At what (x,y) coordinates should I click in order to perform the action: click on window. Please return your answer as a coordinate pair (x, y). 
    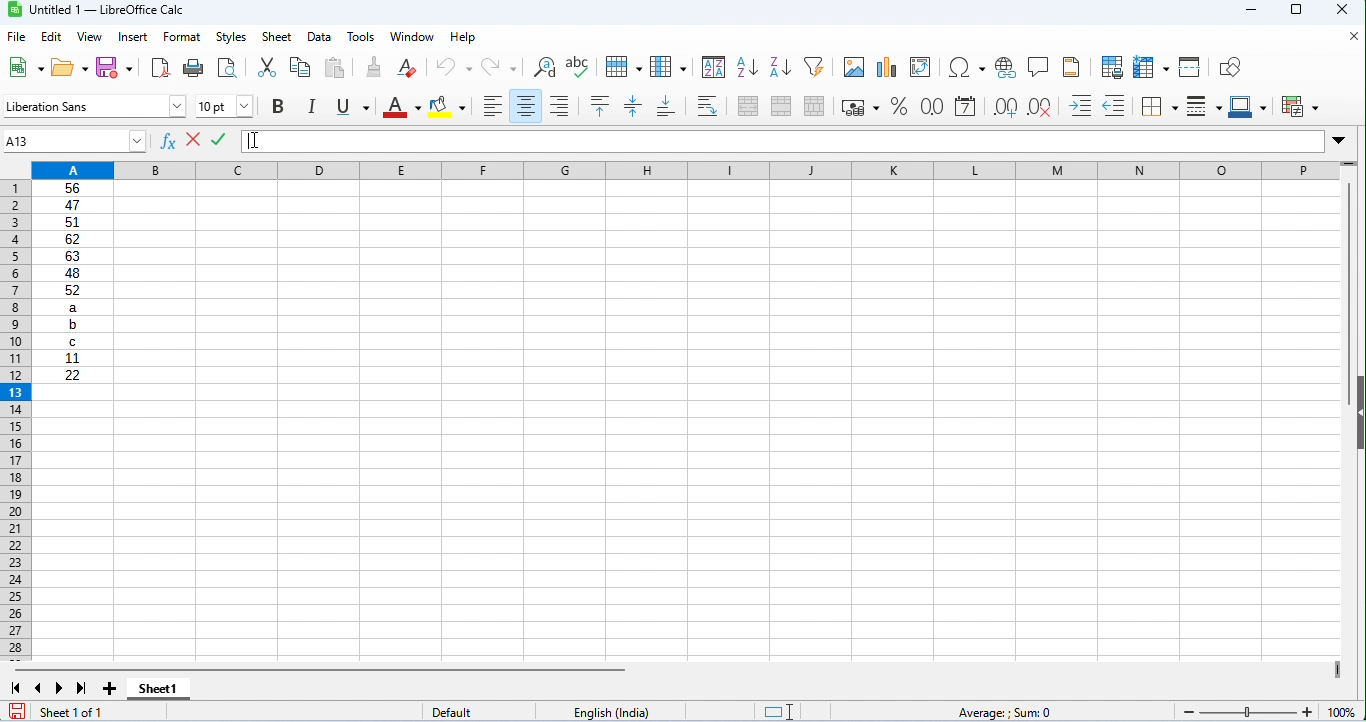
    Looking at the image, I should click on (413, 38).